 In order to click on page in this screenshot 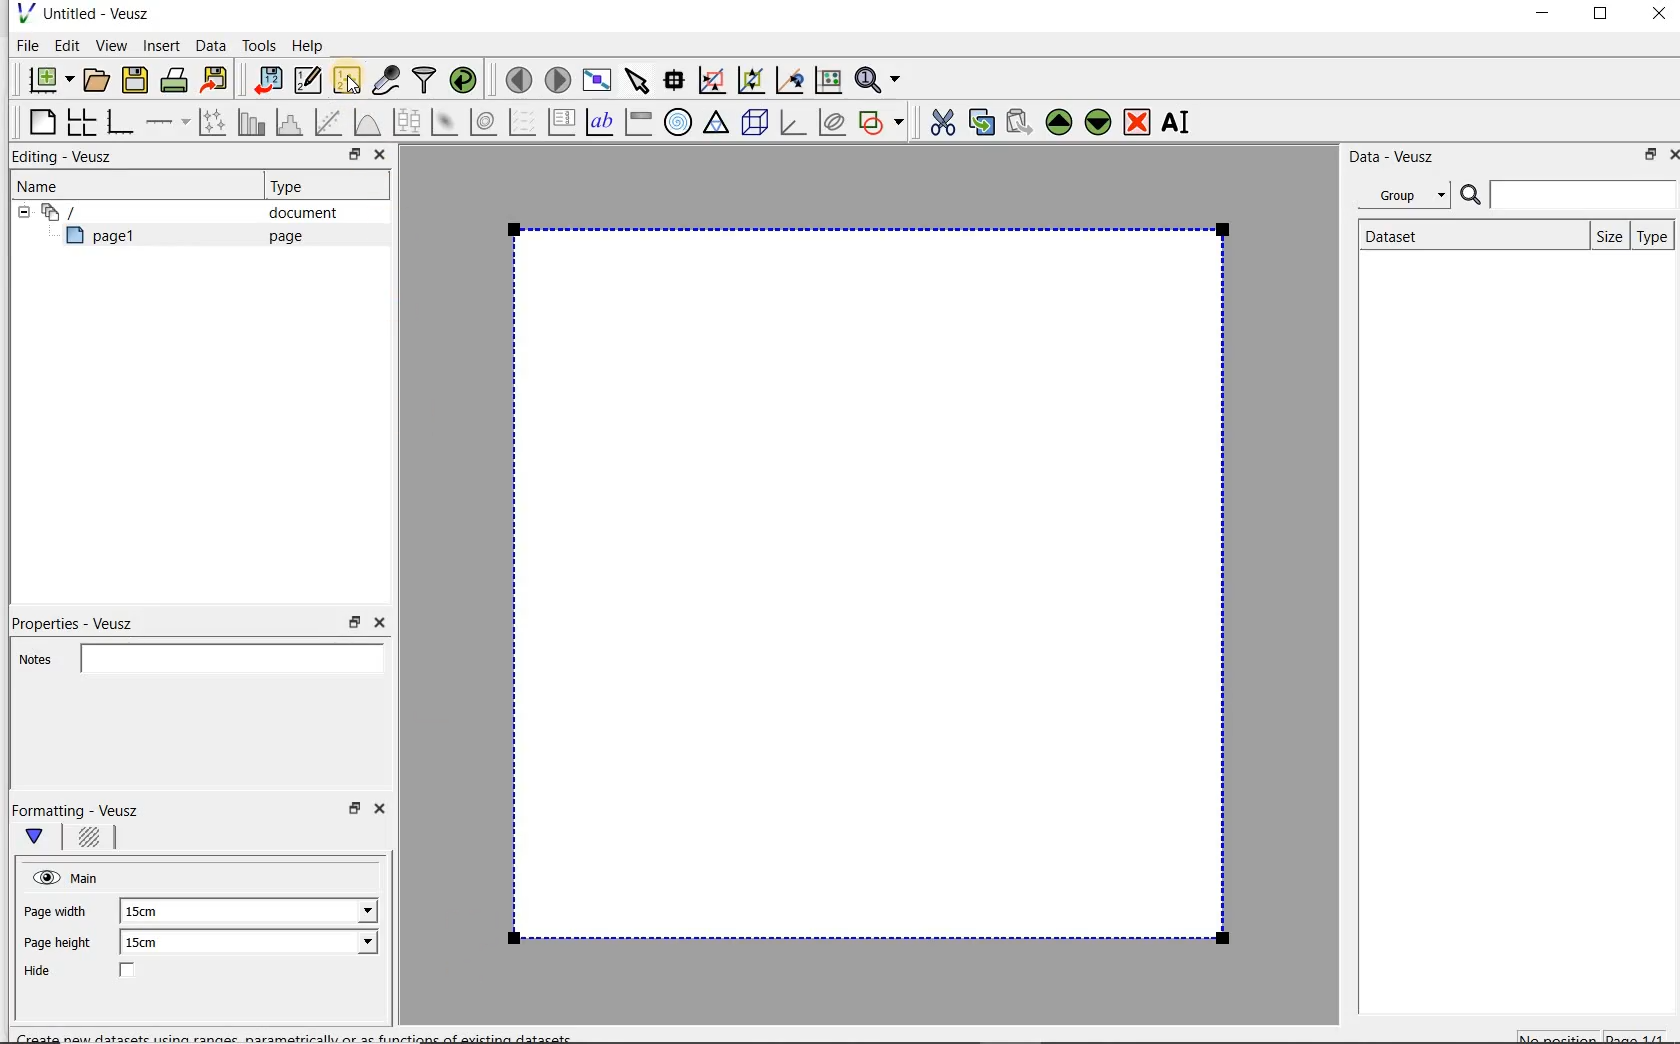, I will do `click(281, 236)`.